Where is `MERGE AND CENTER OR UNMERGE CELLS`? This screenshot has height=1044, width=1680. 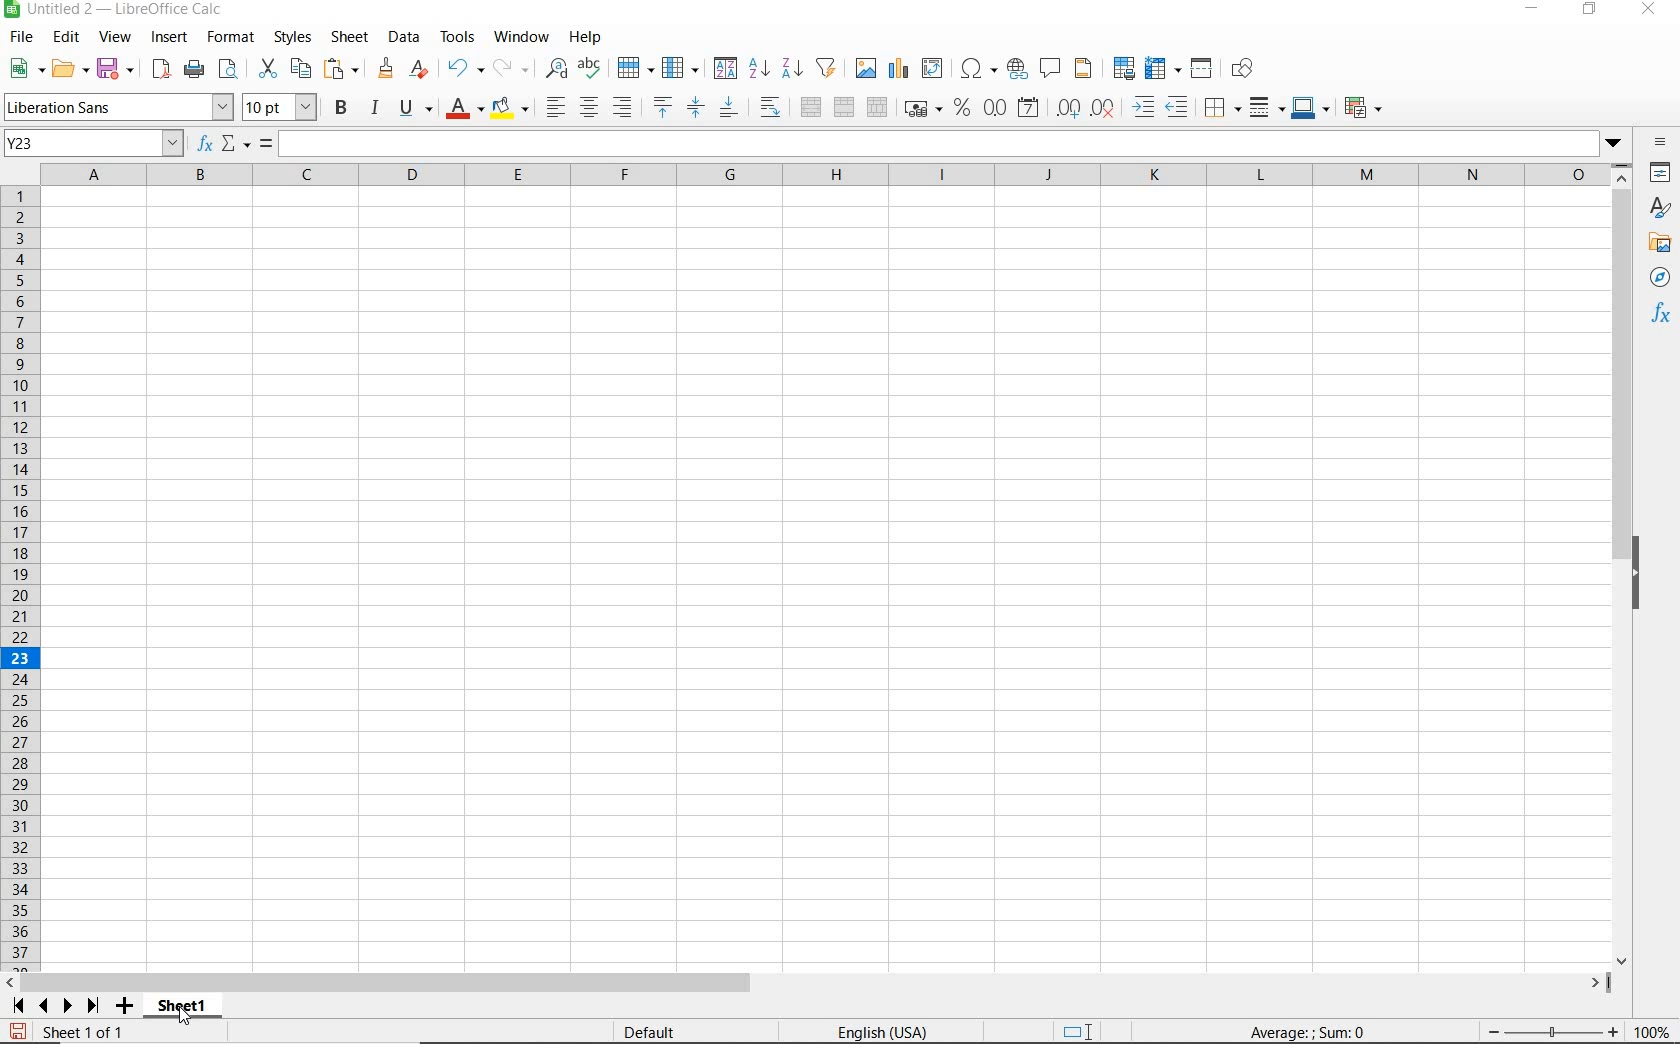
MERGE AND CENTER OR UNMERGE CELLS is located at coordinates (810, 107).